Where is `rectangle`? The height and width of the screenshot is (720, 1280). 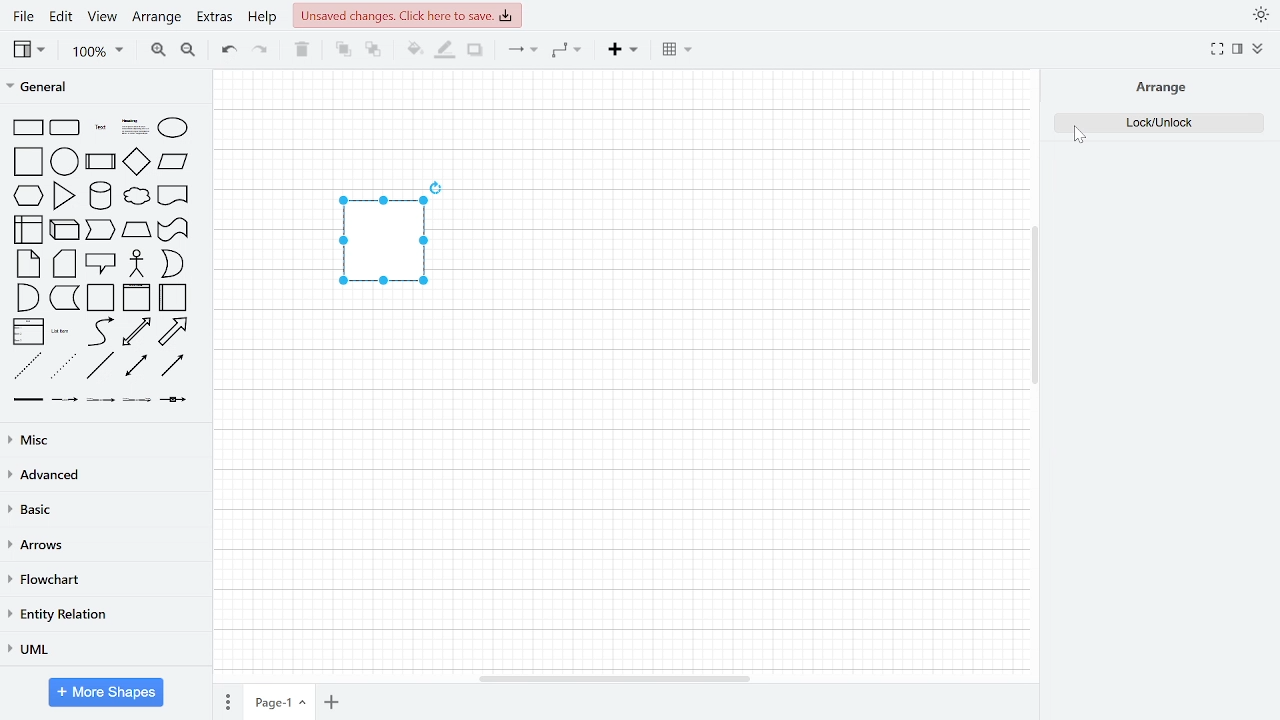 rectangle is located at coordinates (28, 128).